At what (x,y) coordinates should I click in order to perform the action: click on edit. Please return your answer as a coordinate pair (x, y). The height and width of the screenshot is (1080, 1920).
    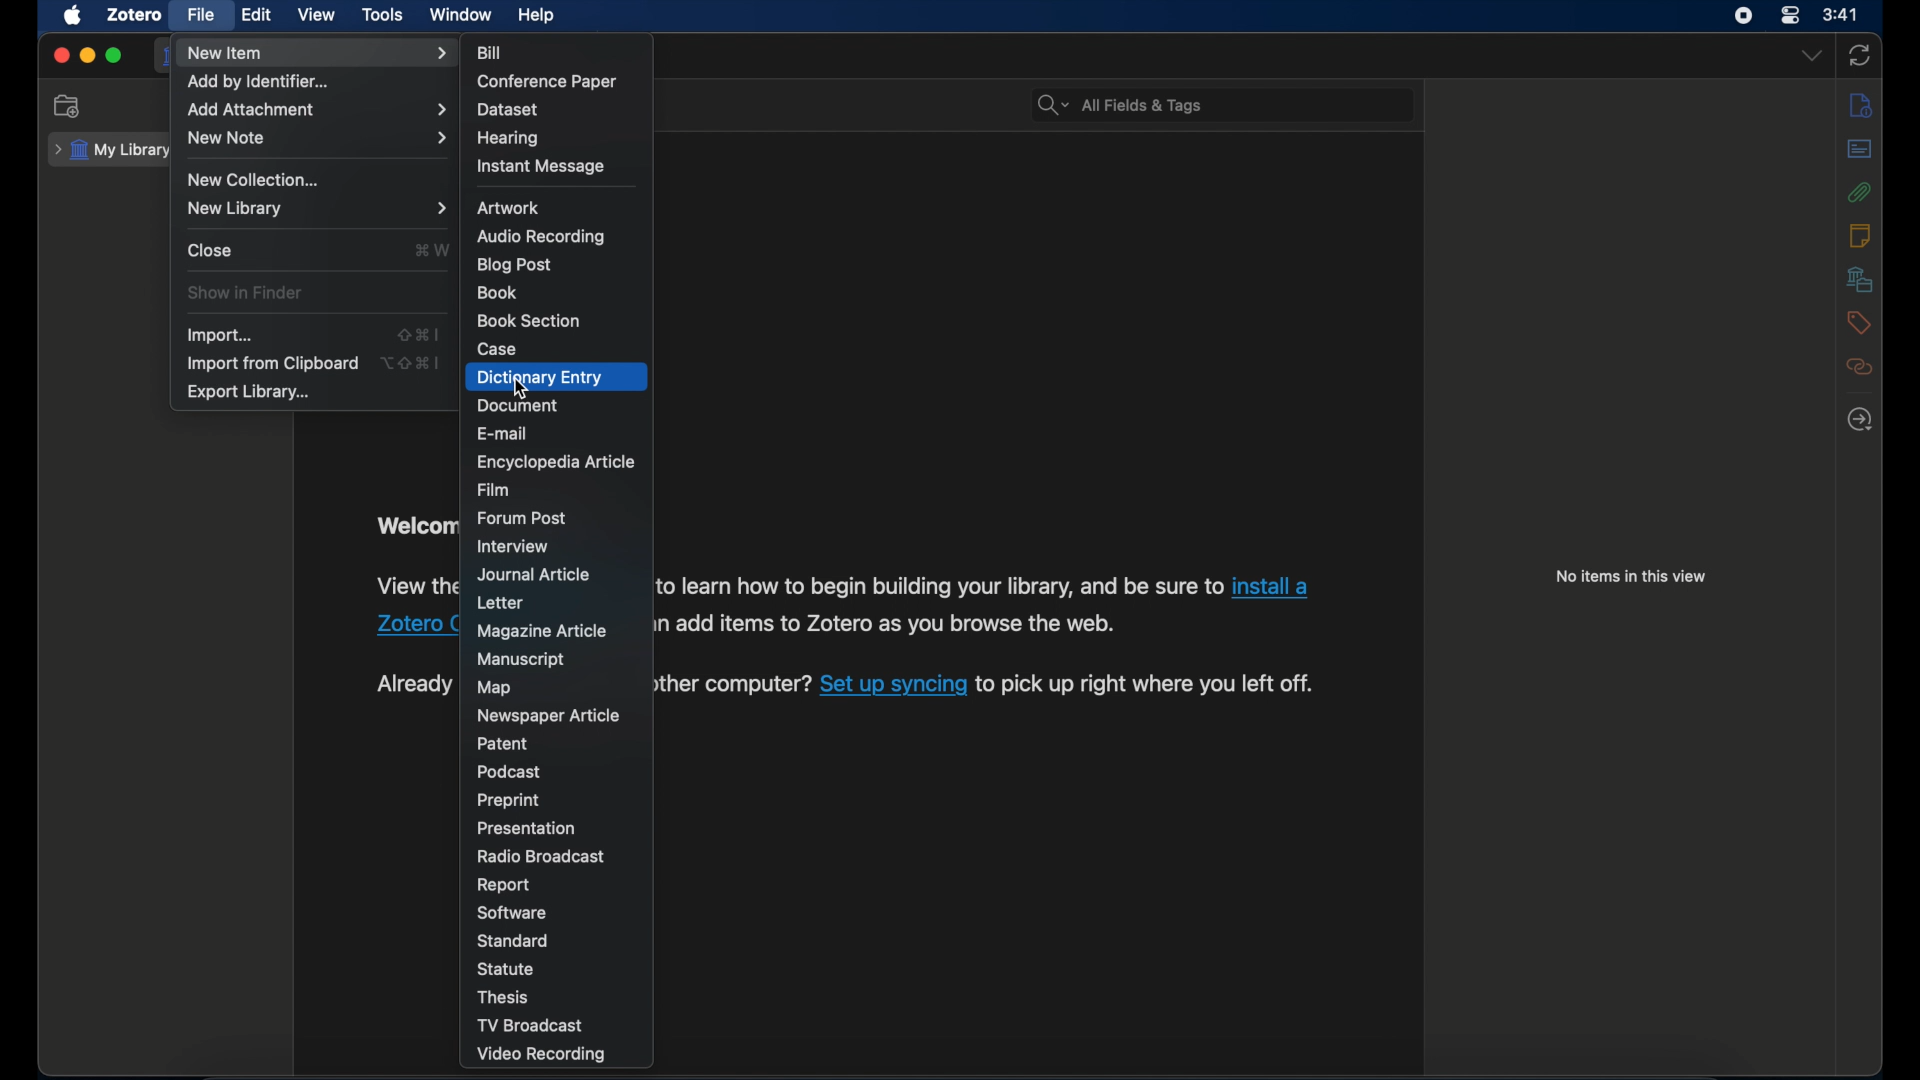
    Looking at the image, I should click on (258, 16).